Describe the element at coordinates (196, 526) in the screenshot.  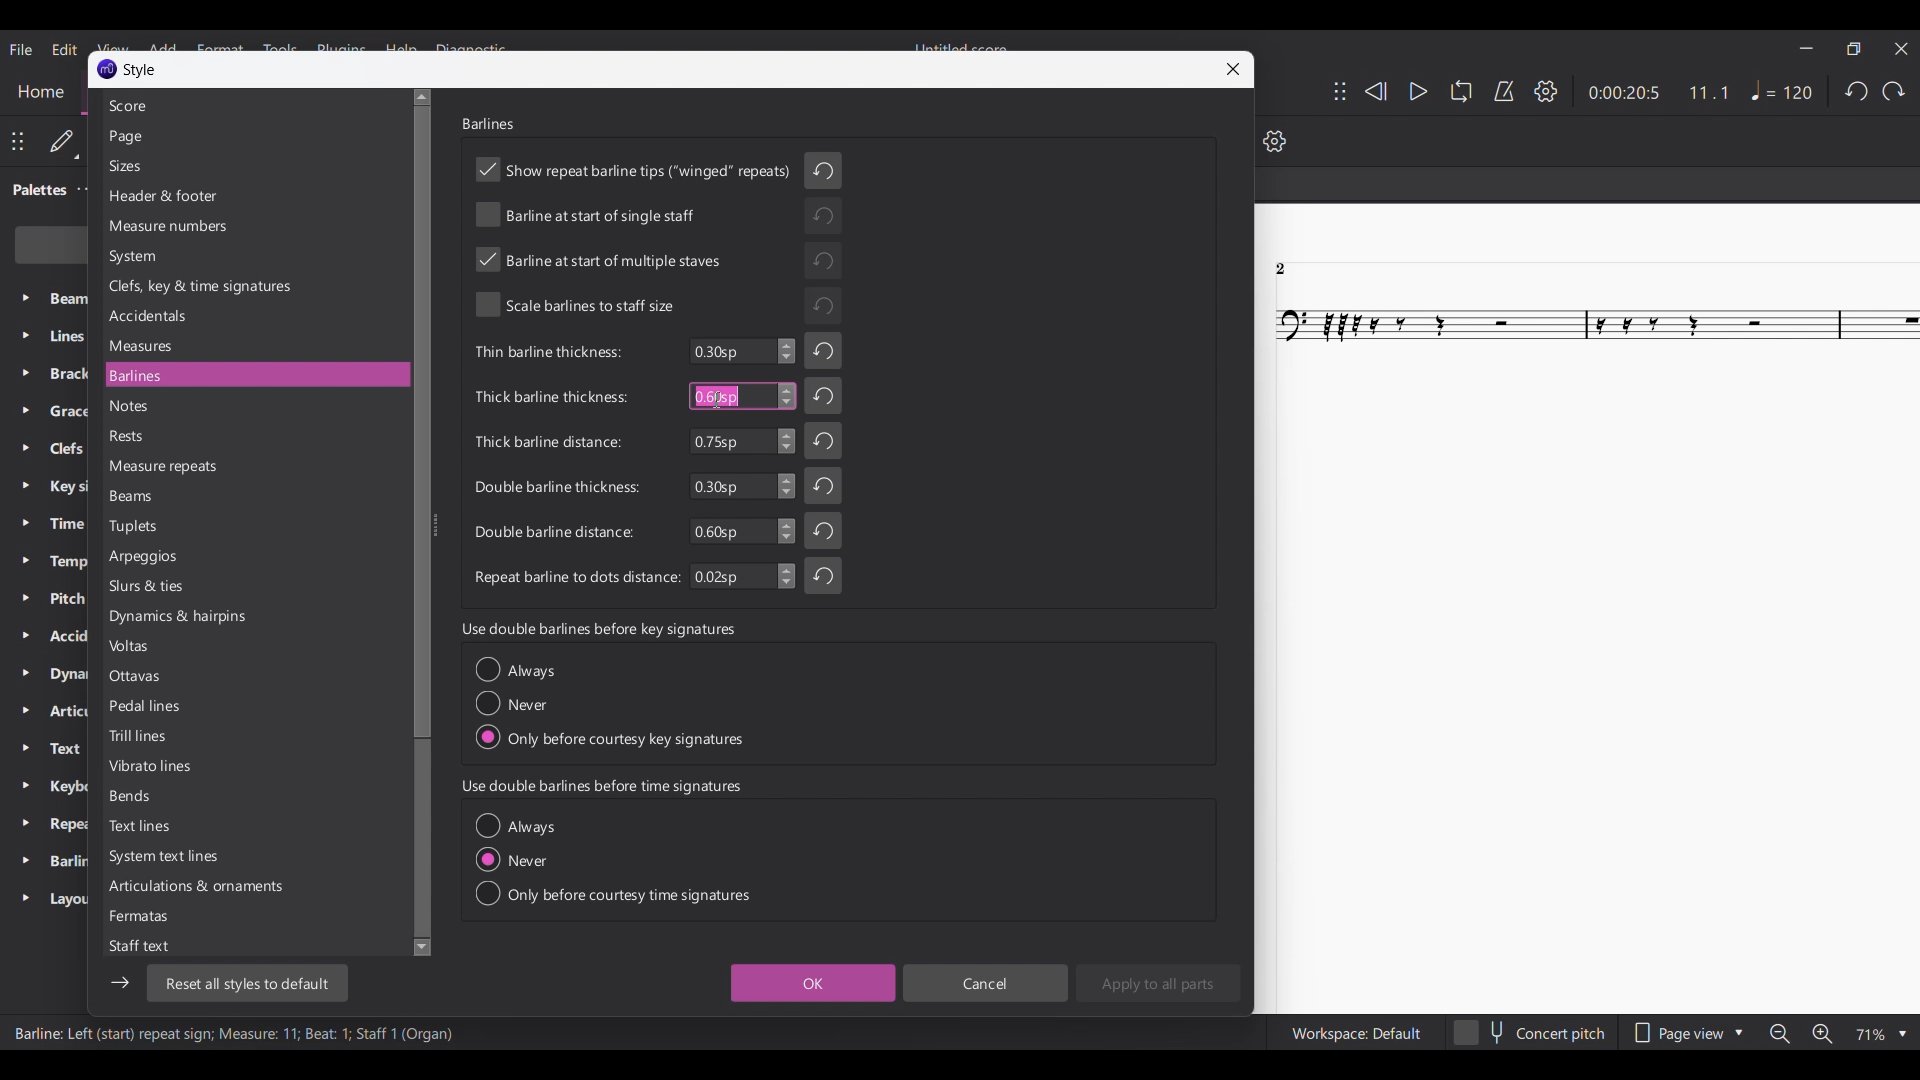
I see `Settings to choose from` at that location.